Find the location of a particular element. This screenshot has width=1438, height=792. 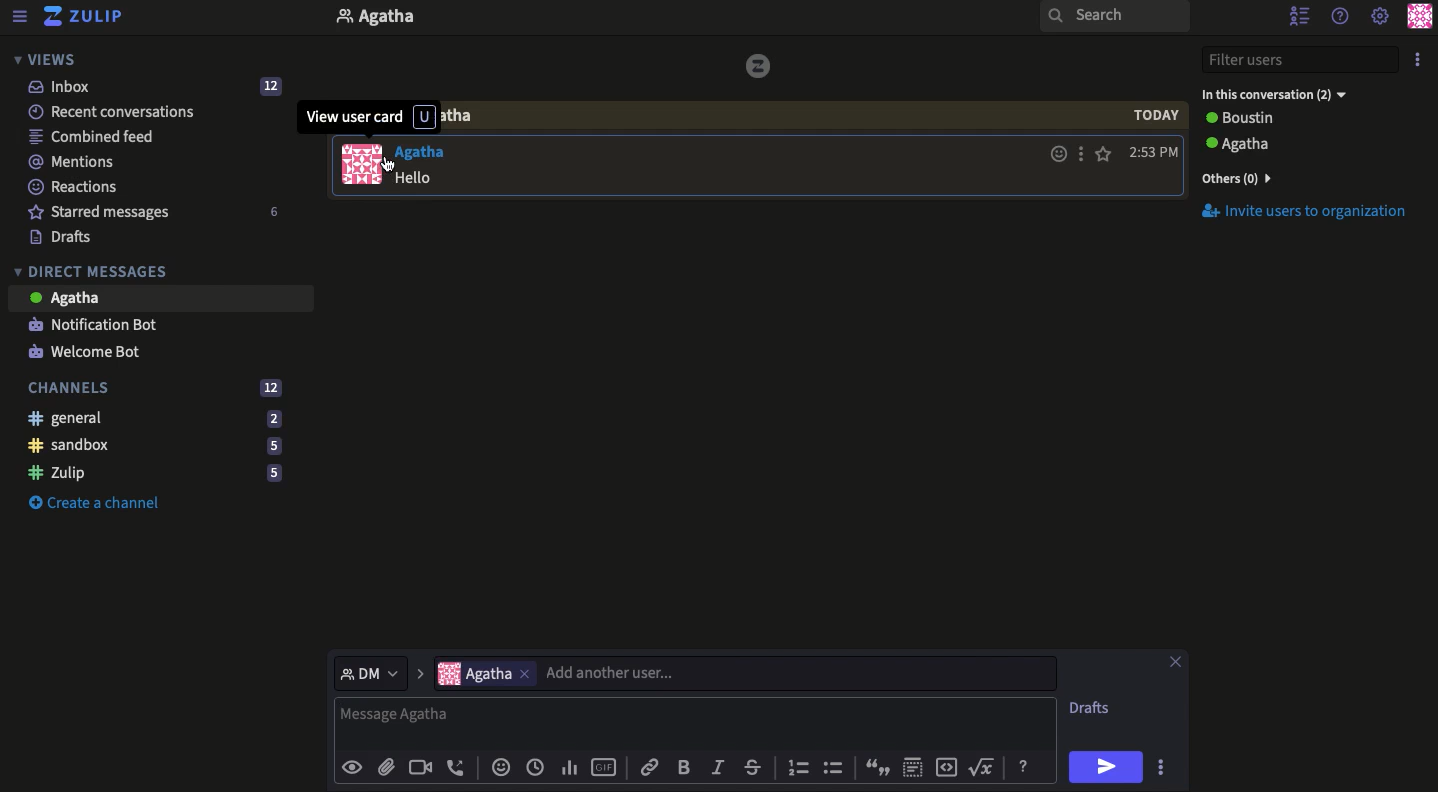

Reaction is located at coordinates (501, 766).